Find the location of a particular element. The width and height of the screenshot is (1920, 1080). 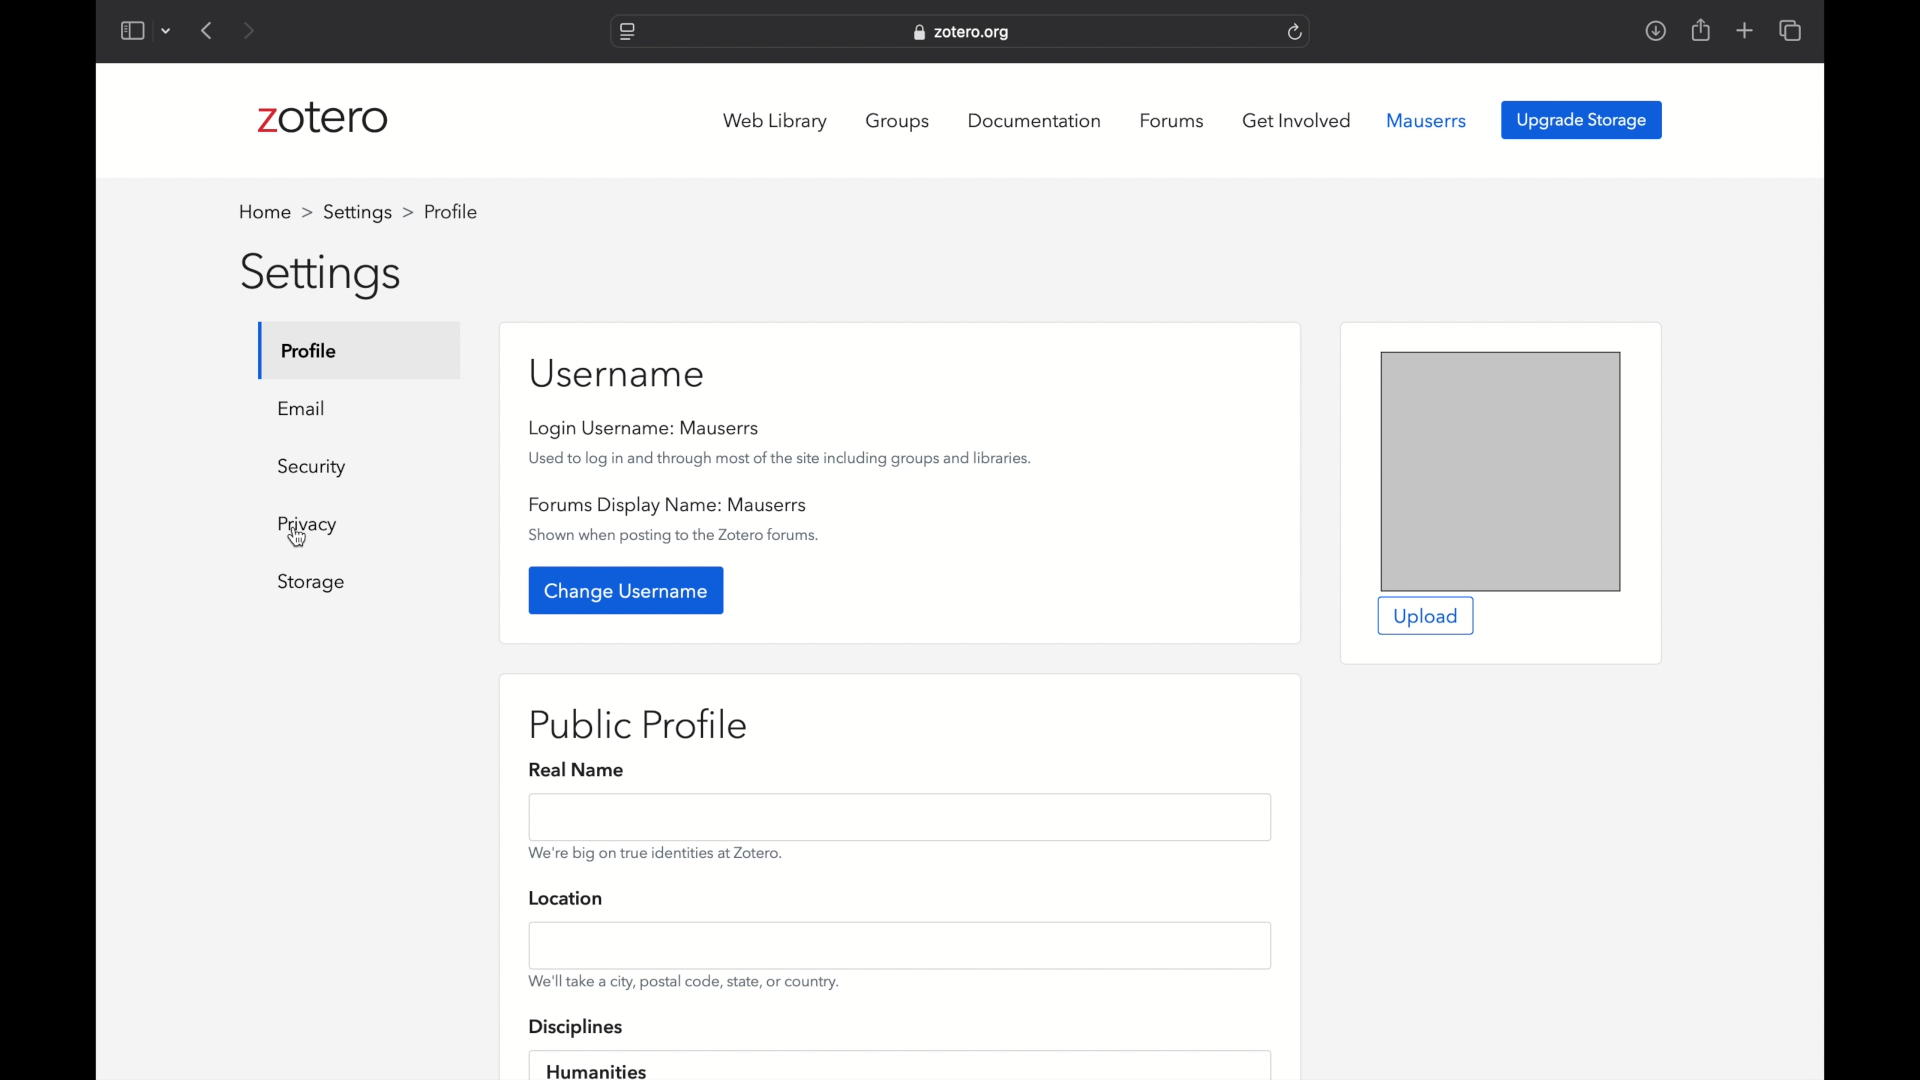

we're big on true identities at zotero is located at coordinates (655, 852).